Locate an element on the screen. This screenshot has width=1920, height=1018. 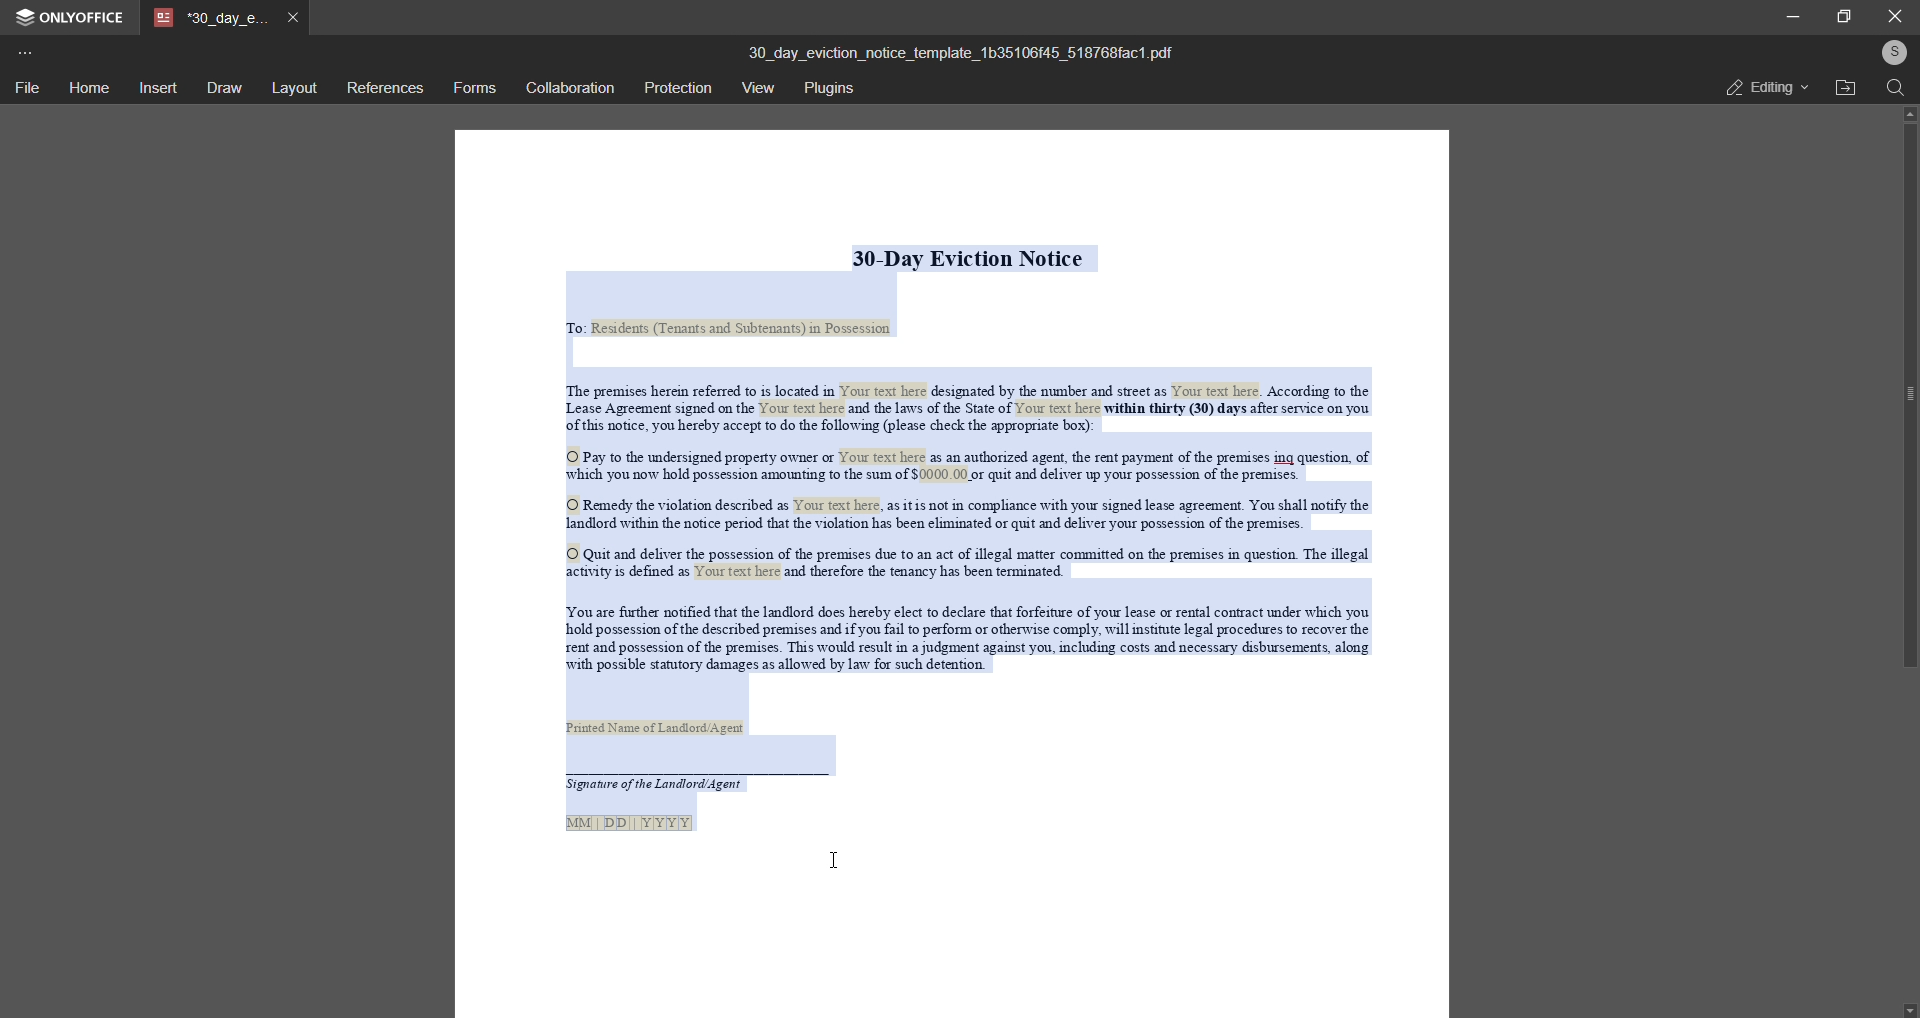
more is located at coordinates (26, 52).